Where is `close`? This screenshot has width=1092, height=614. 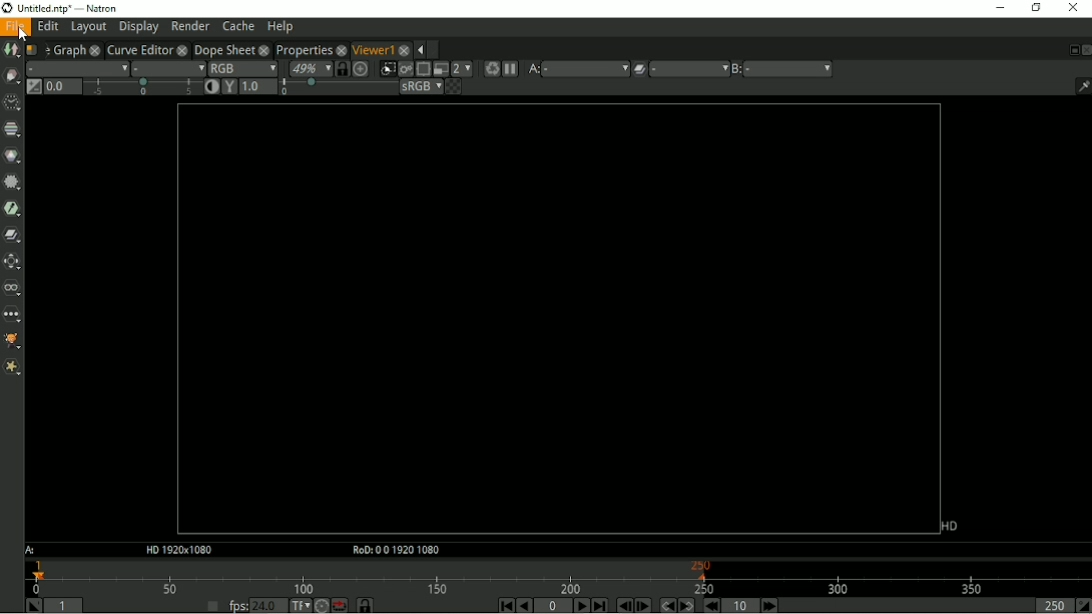 close is located at coordinates (264, 49).